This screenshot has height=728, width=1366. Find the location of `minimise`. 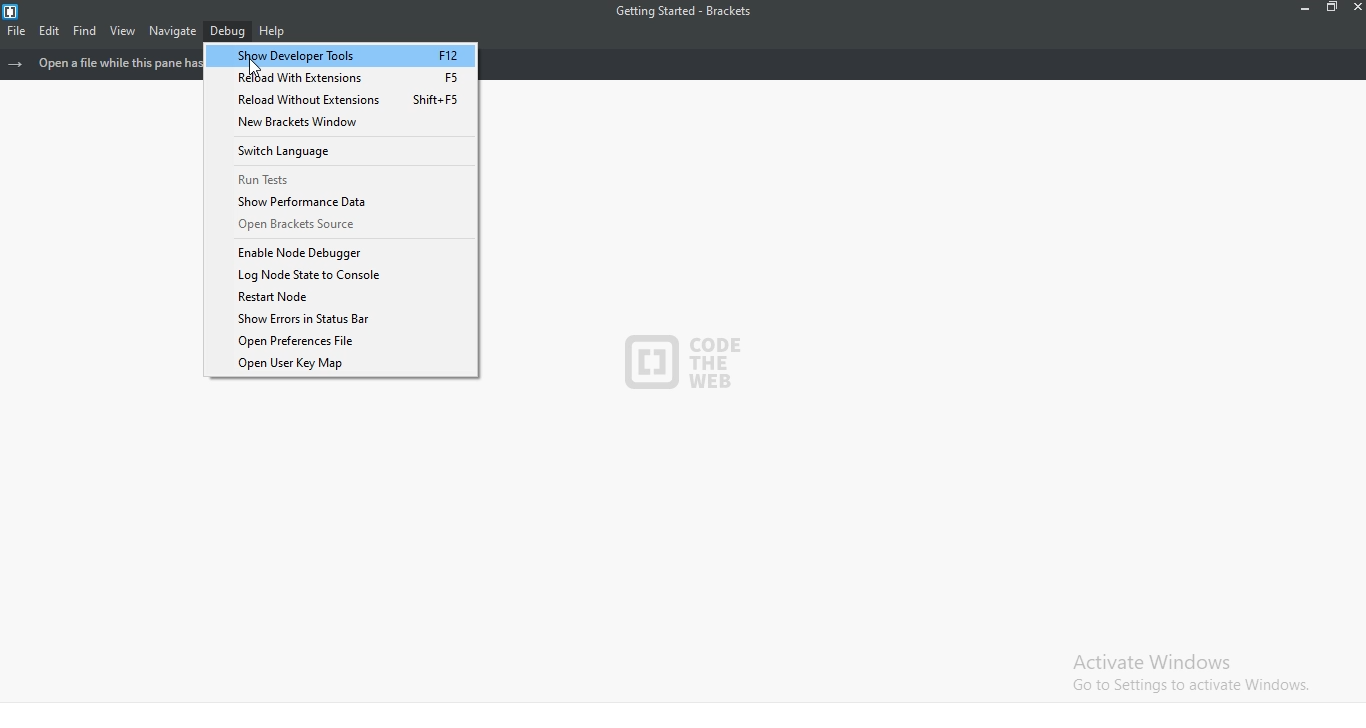

minimise is located at coordinates (1298, 11).